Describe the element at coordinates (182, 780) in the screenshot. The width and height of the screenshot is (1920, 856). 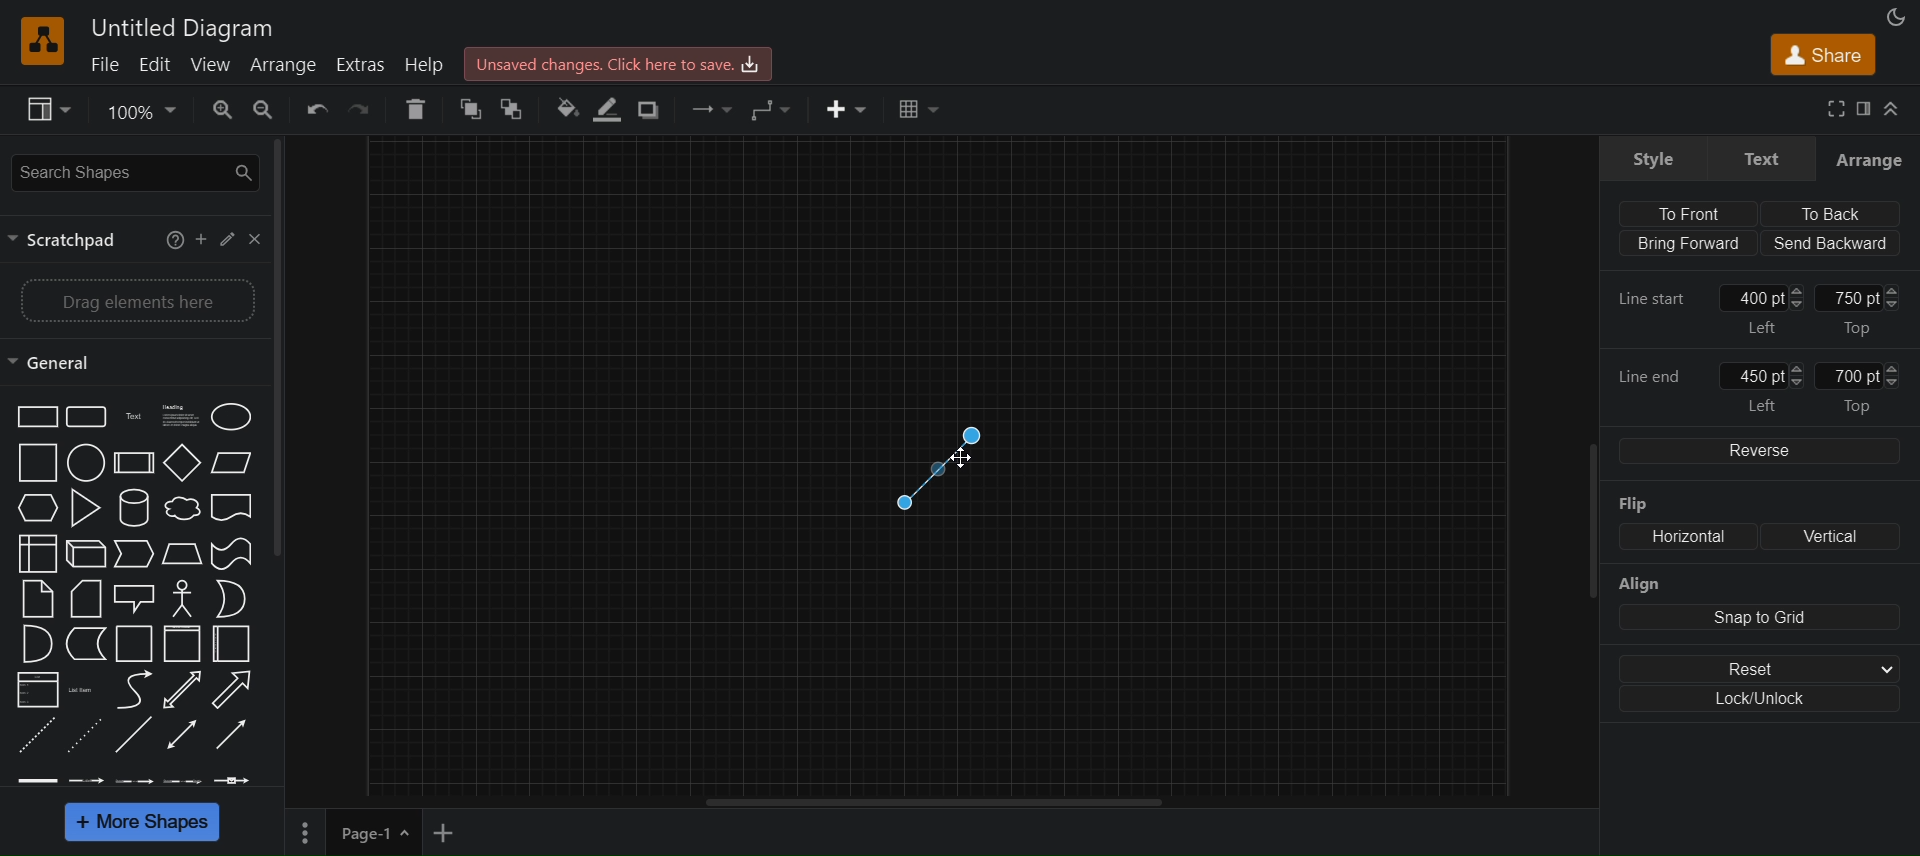
I see `connector 4` at that location.